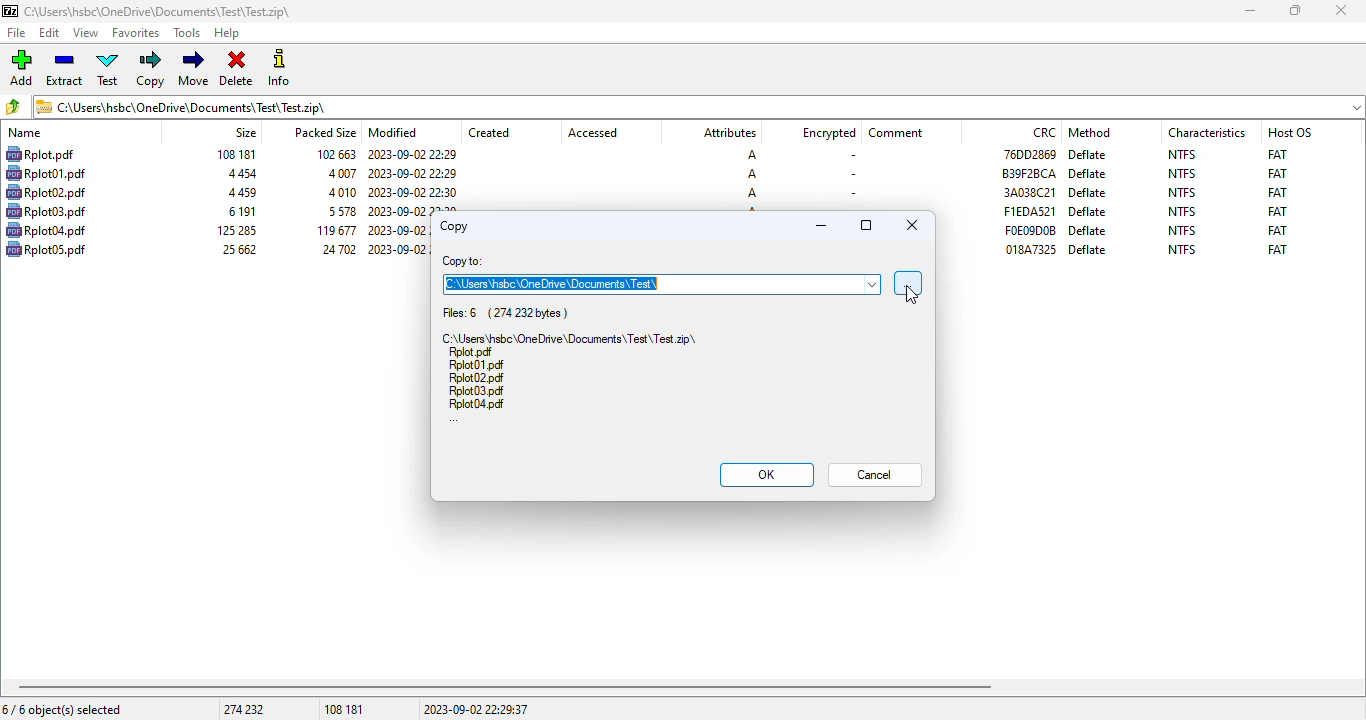 The image size is (1366, 720). Describe the element at coordinates (245, 132) in the screenshot. I see `size` at that location.